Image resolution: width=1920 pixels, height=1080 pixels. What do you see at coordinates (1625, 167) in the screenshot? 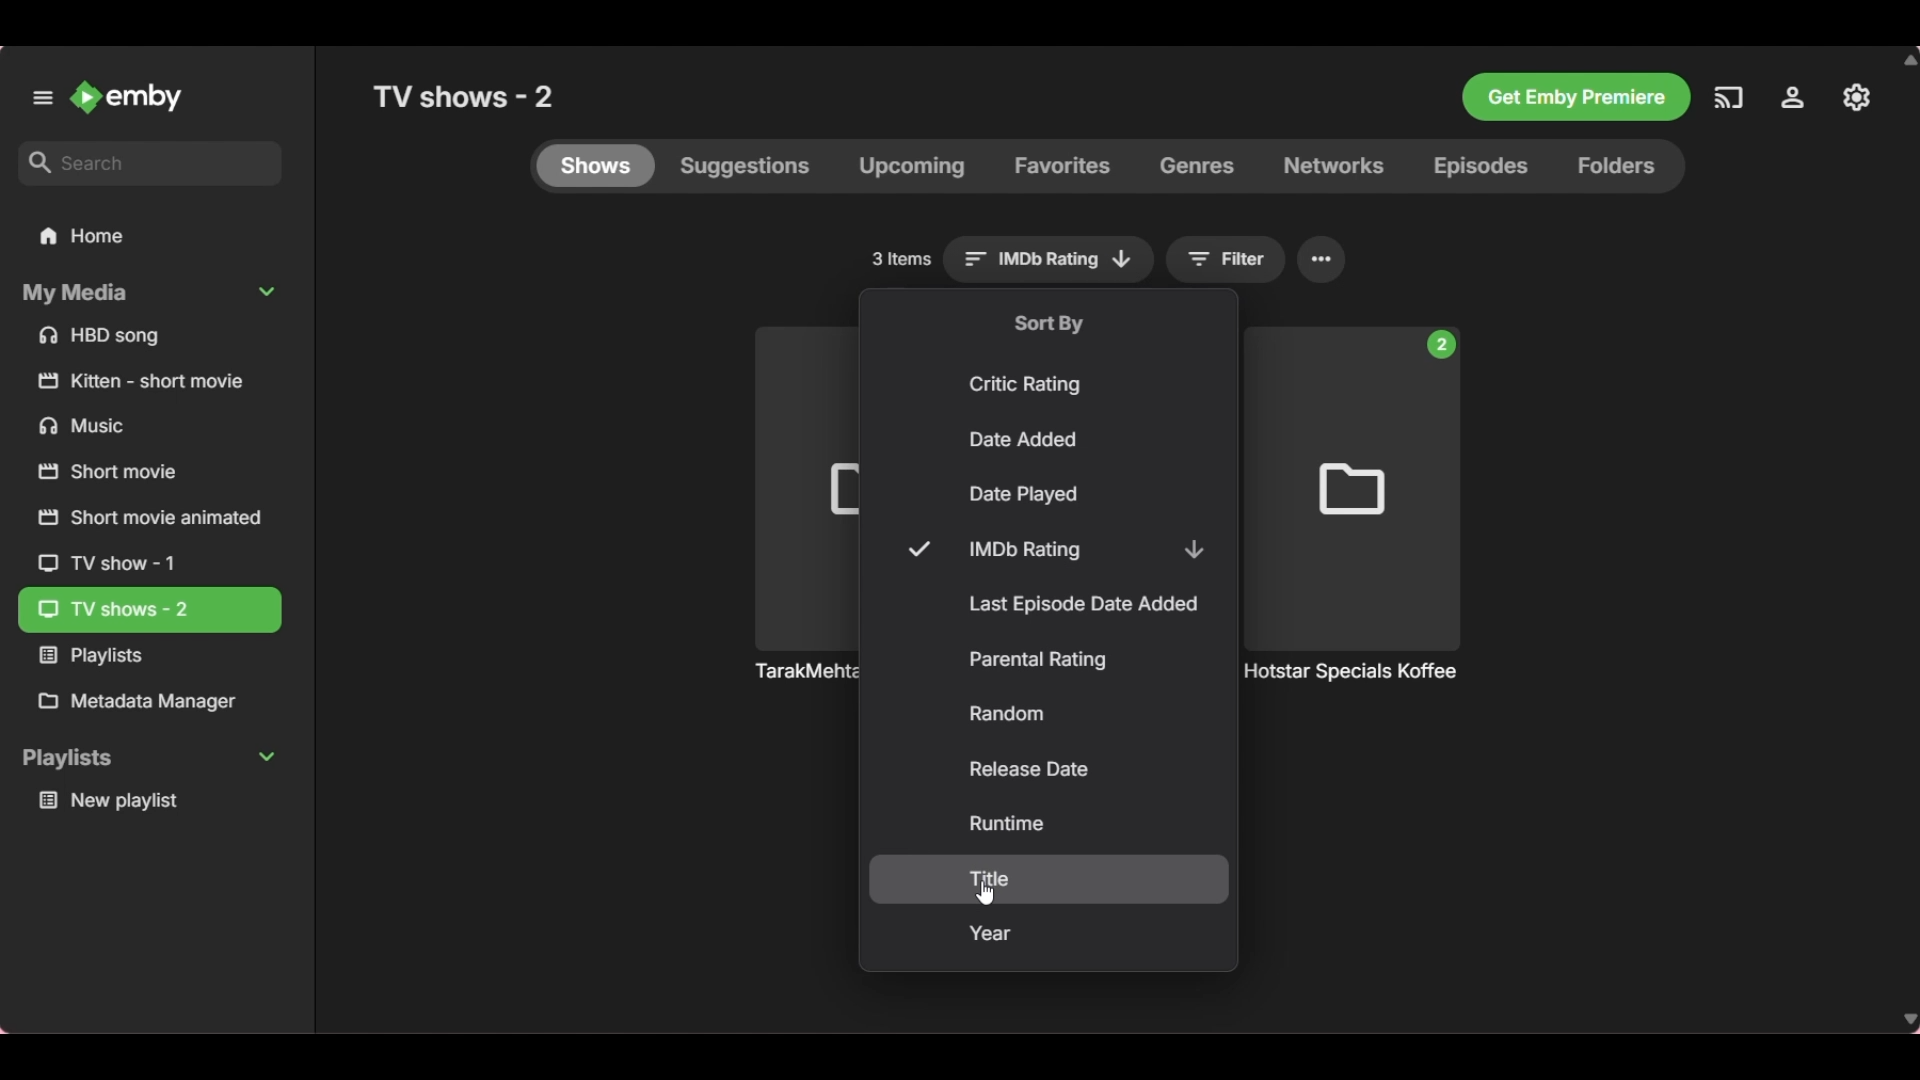
I see `Folders` at bounding box center [1625, 167].